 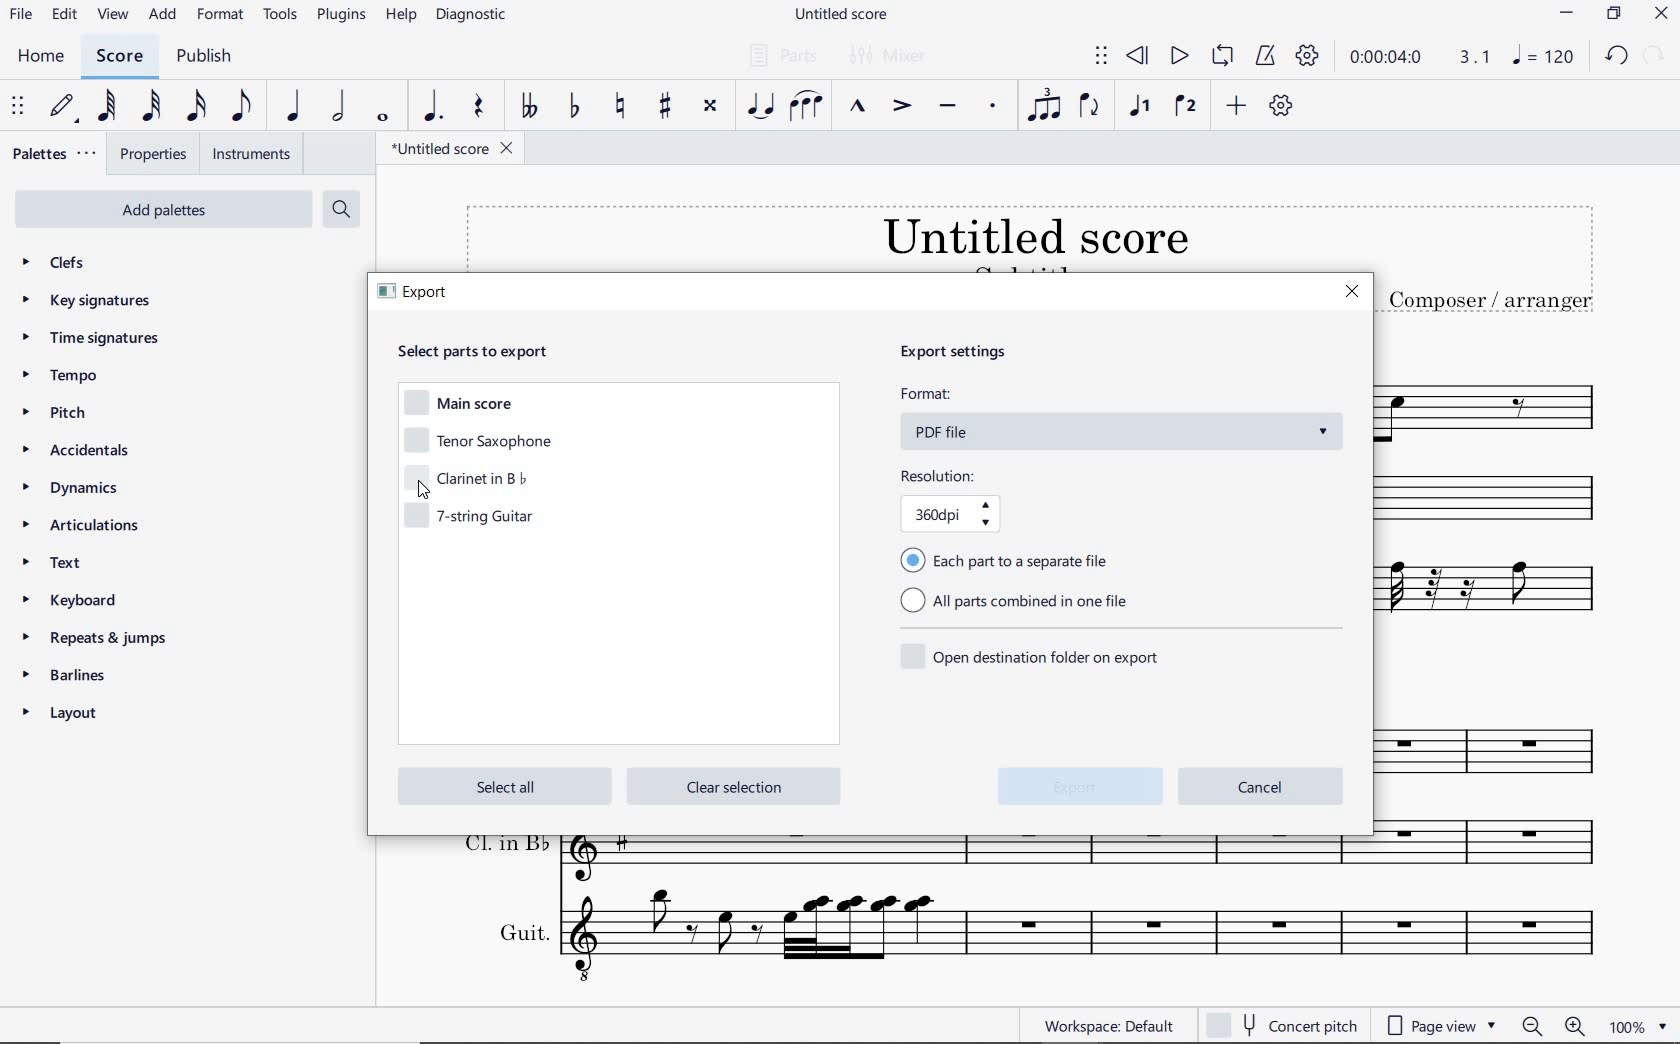 I want to click on Tenor Saxophone, so click(x=1496, y=402).